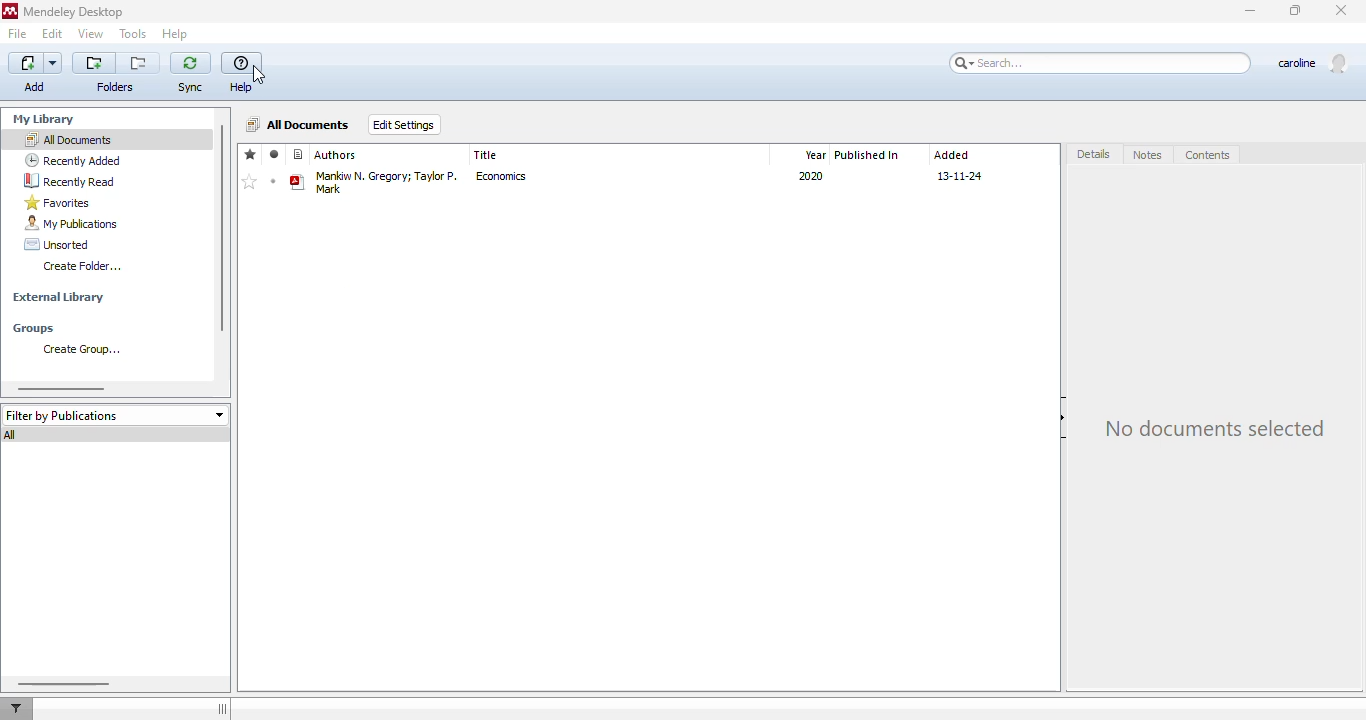  I want to click on horizontal scroll bar, so click(61, 389).